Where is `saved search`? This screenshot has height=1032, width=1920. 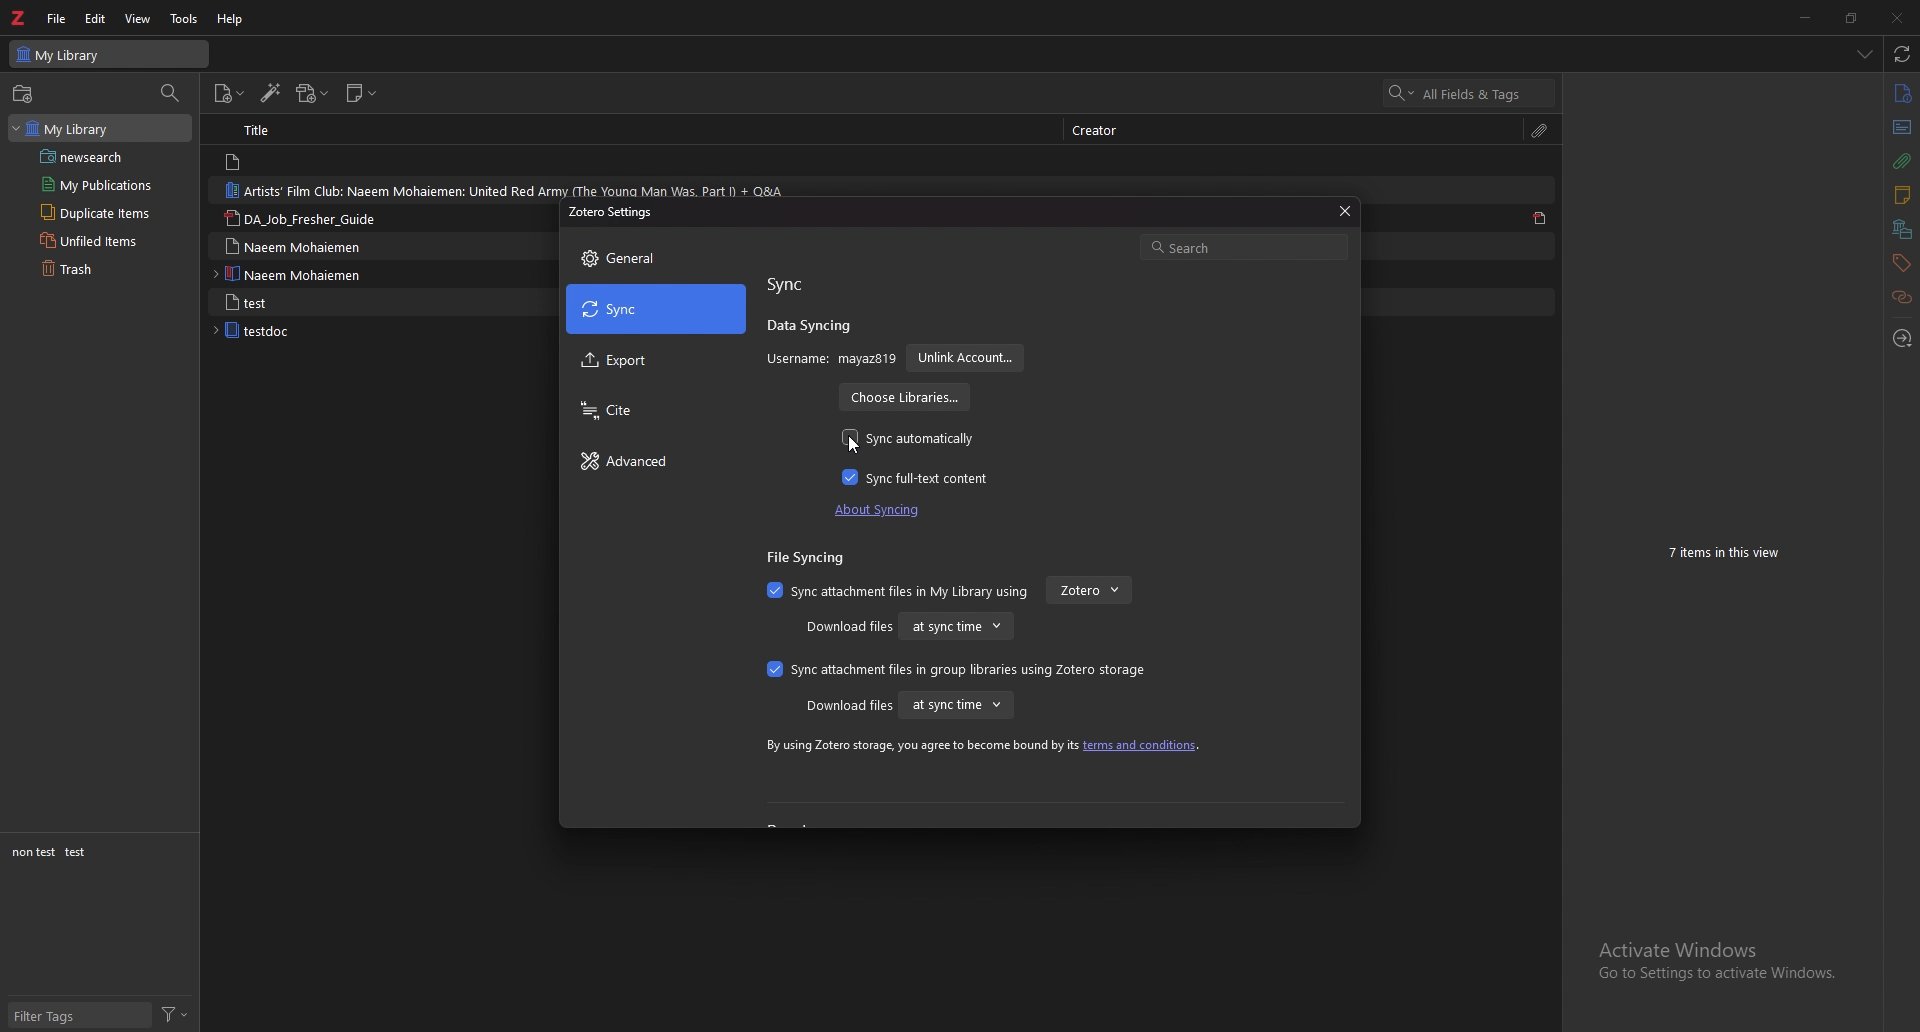 saved search is located at coordinates (107, 157).